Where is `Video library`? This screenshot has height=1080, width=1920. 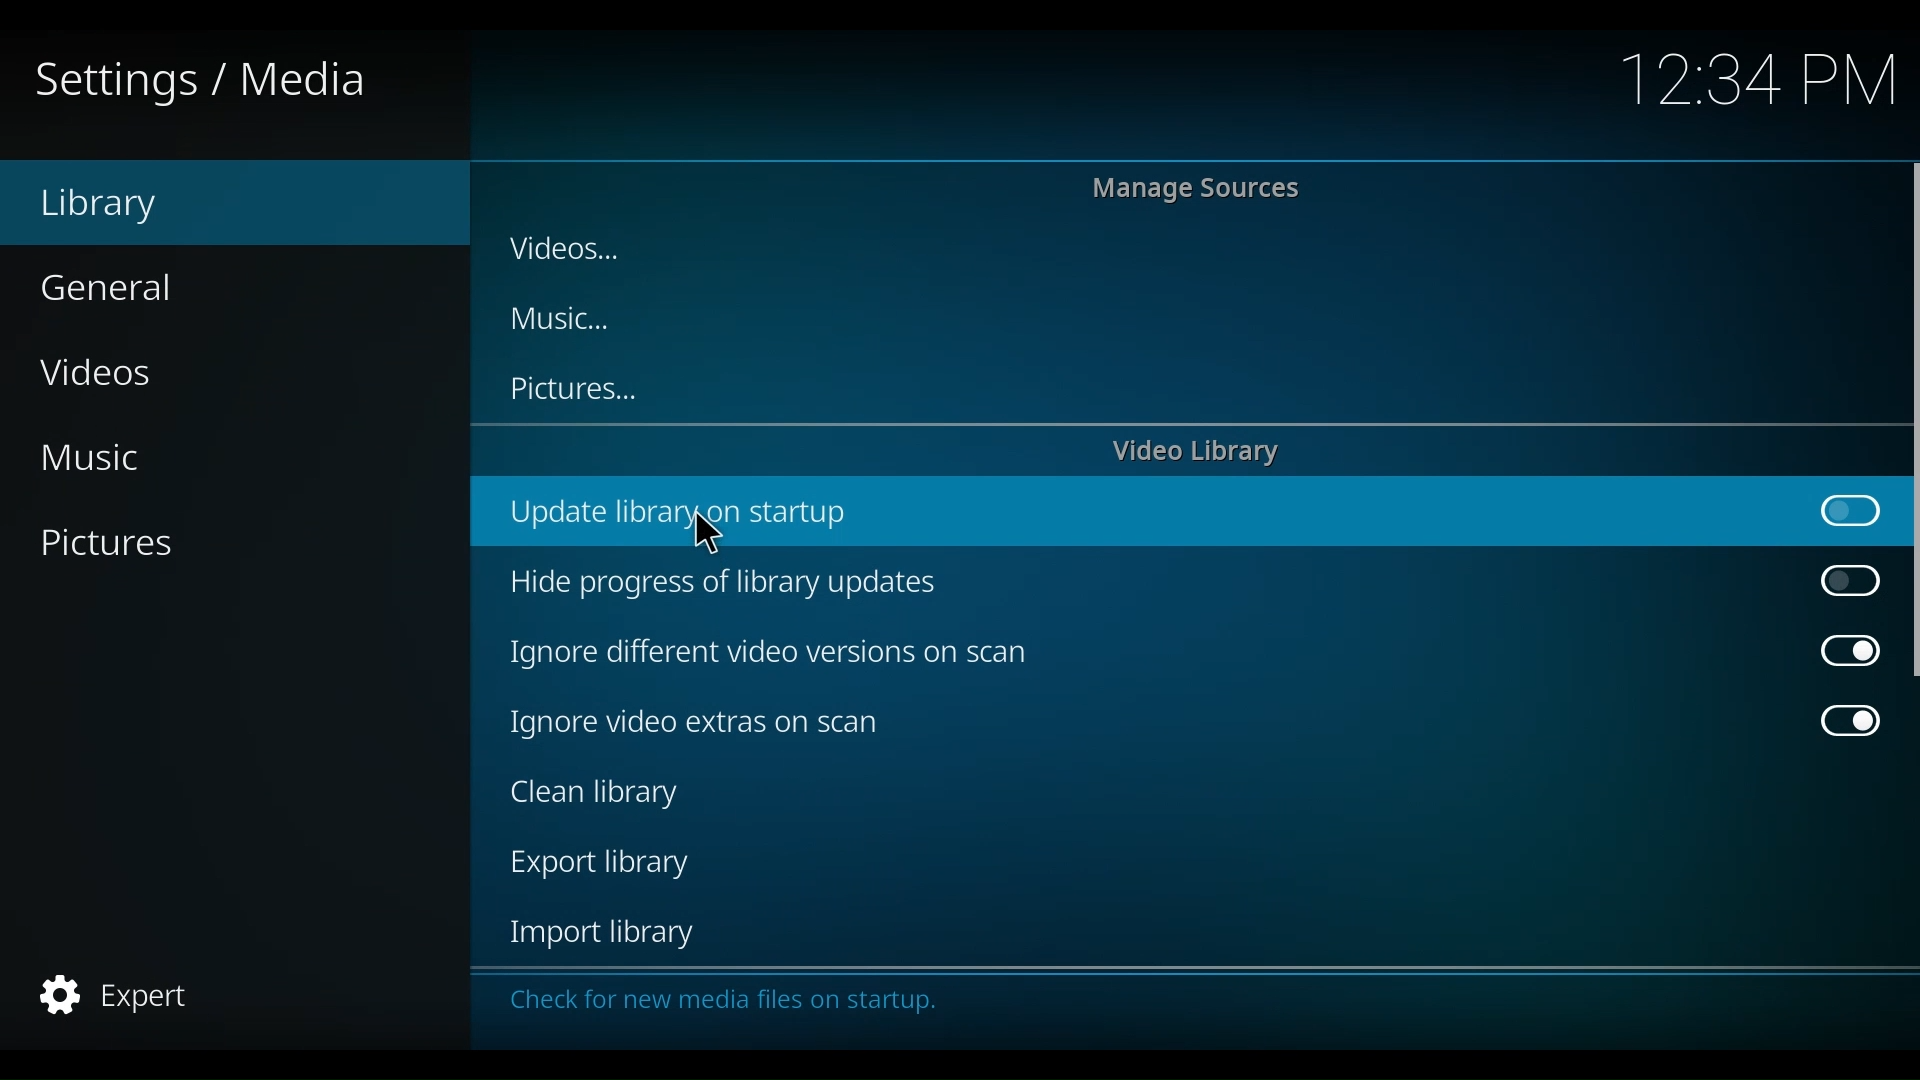
Video library is located at coordinates (1195, 448).